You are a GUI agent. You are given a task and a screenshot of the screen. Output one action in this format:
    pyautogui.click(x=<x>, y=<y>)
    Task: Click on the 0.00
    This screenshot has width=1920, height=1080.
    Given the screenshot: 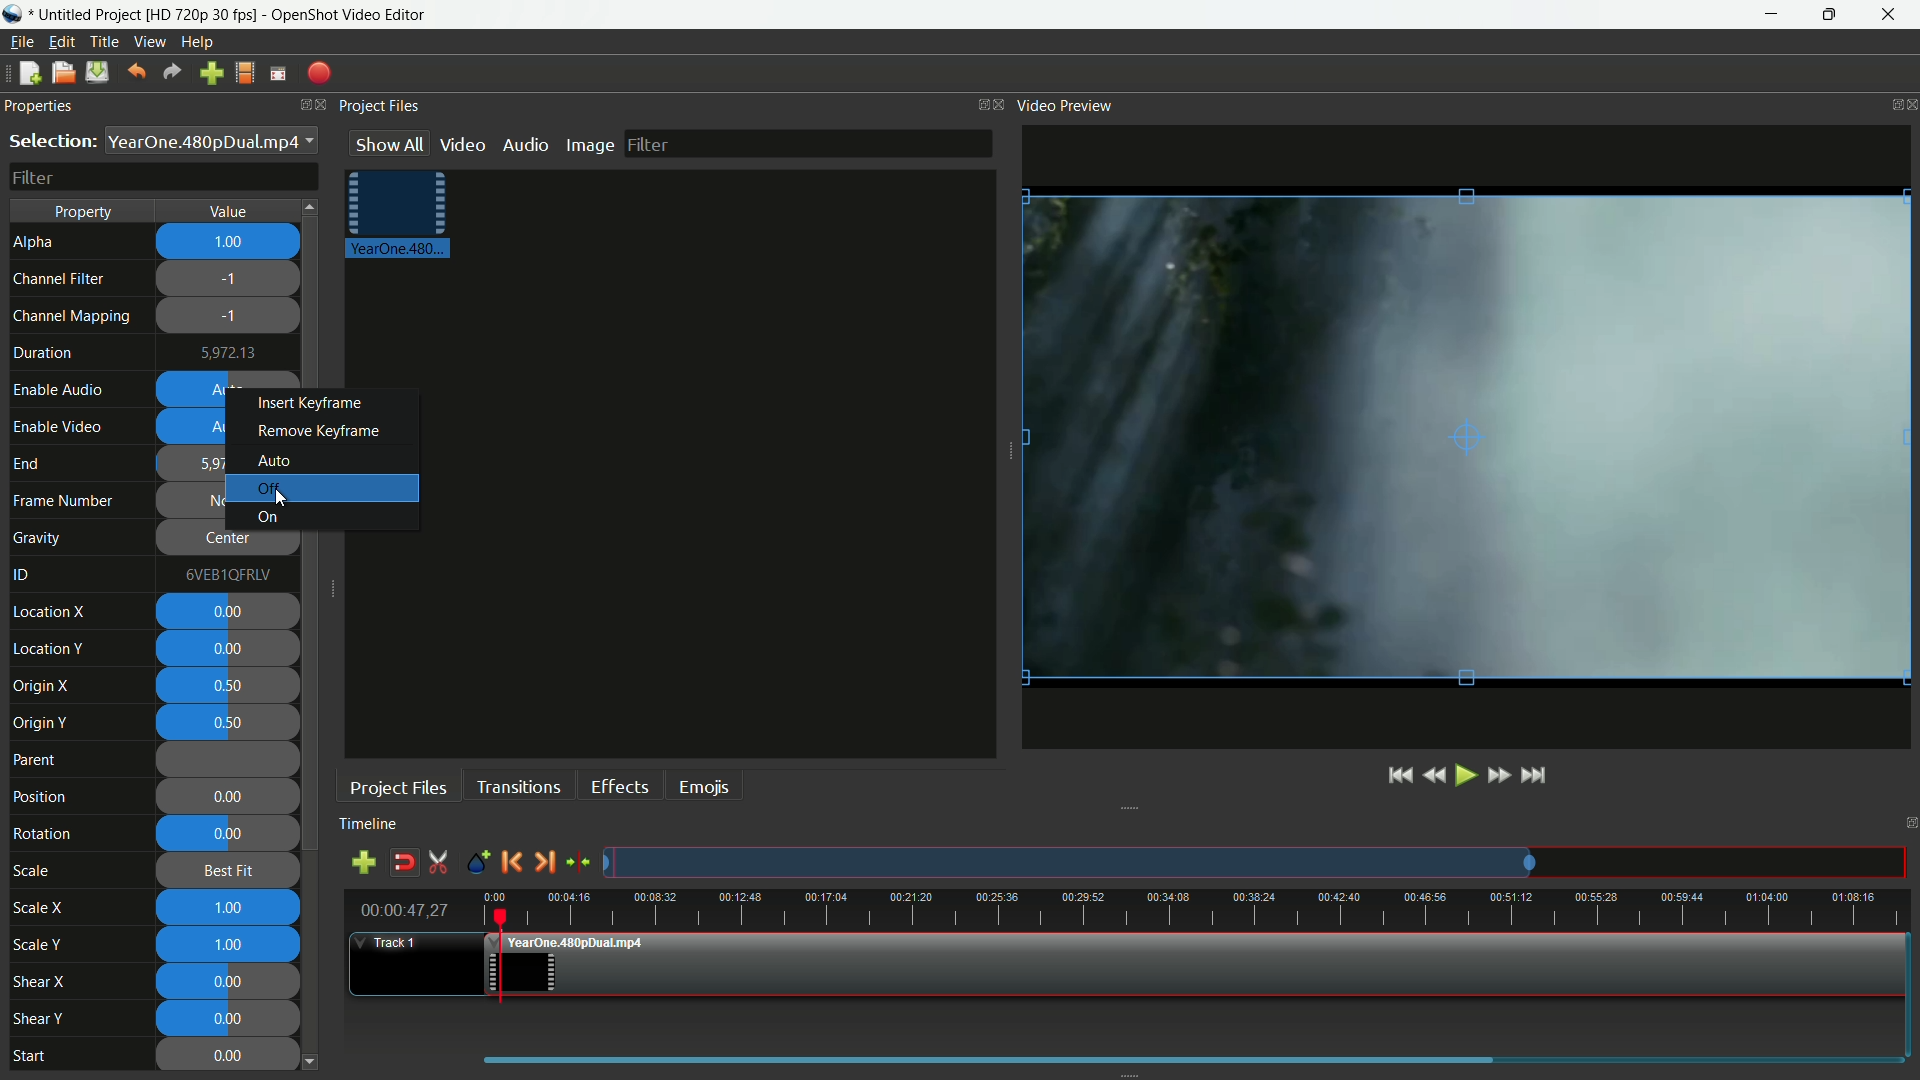 What is the action you would take?
    pyautogui.click(x=227, y=835)
    